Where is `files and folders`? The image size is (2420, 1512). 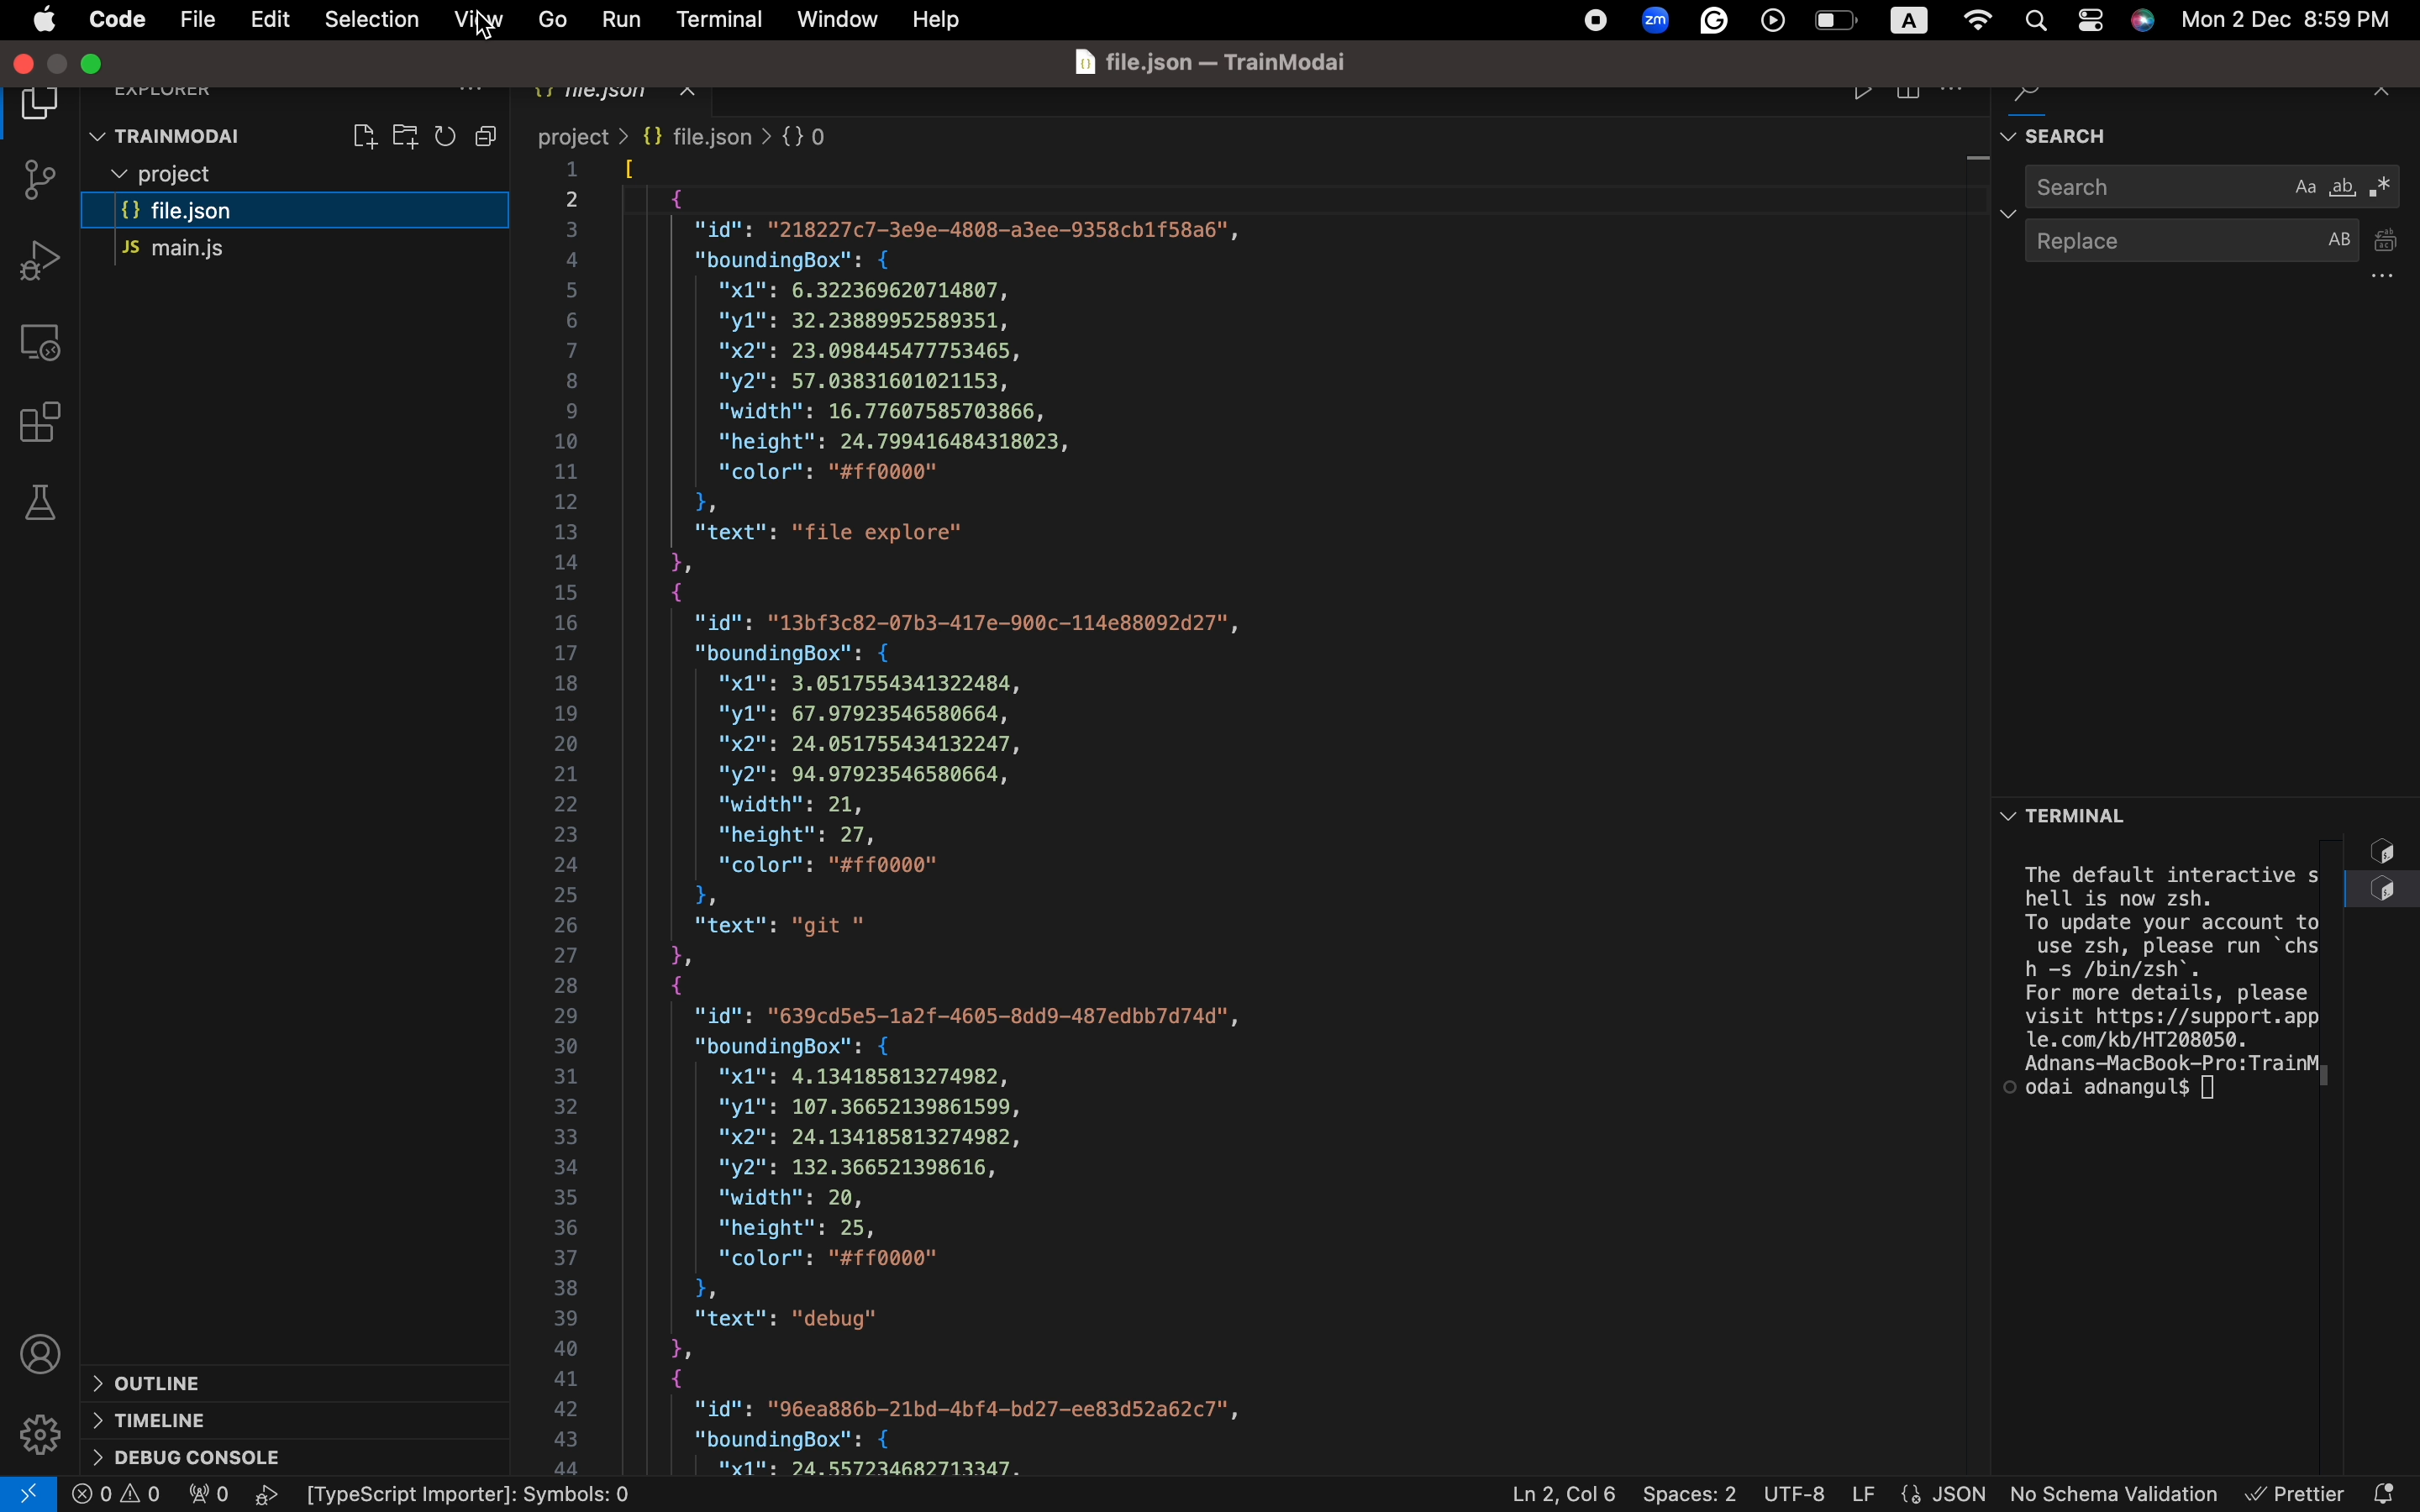
files and folders is located at coordinates (295, 175).